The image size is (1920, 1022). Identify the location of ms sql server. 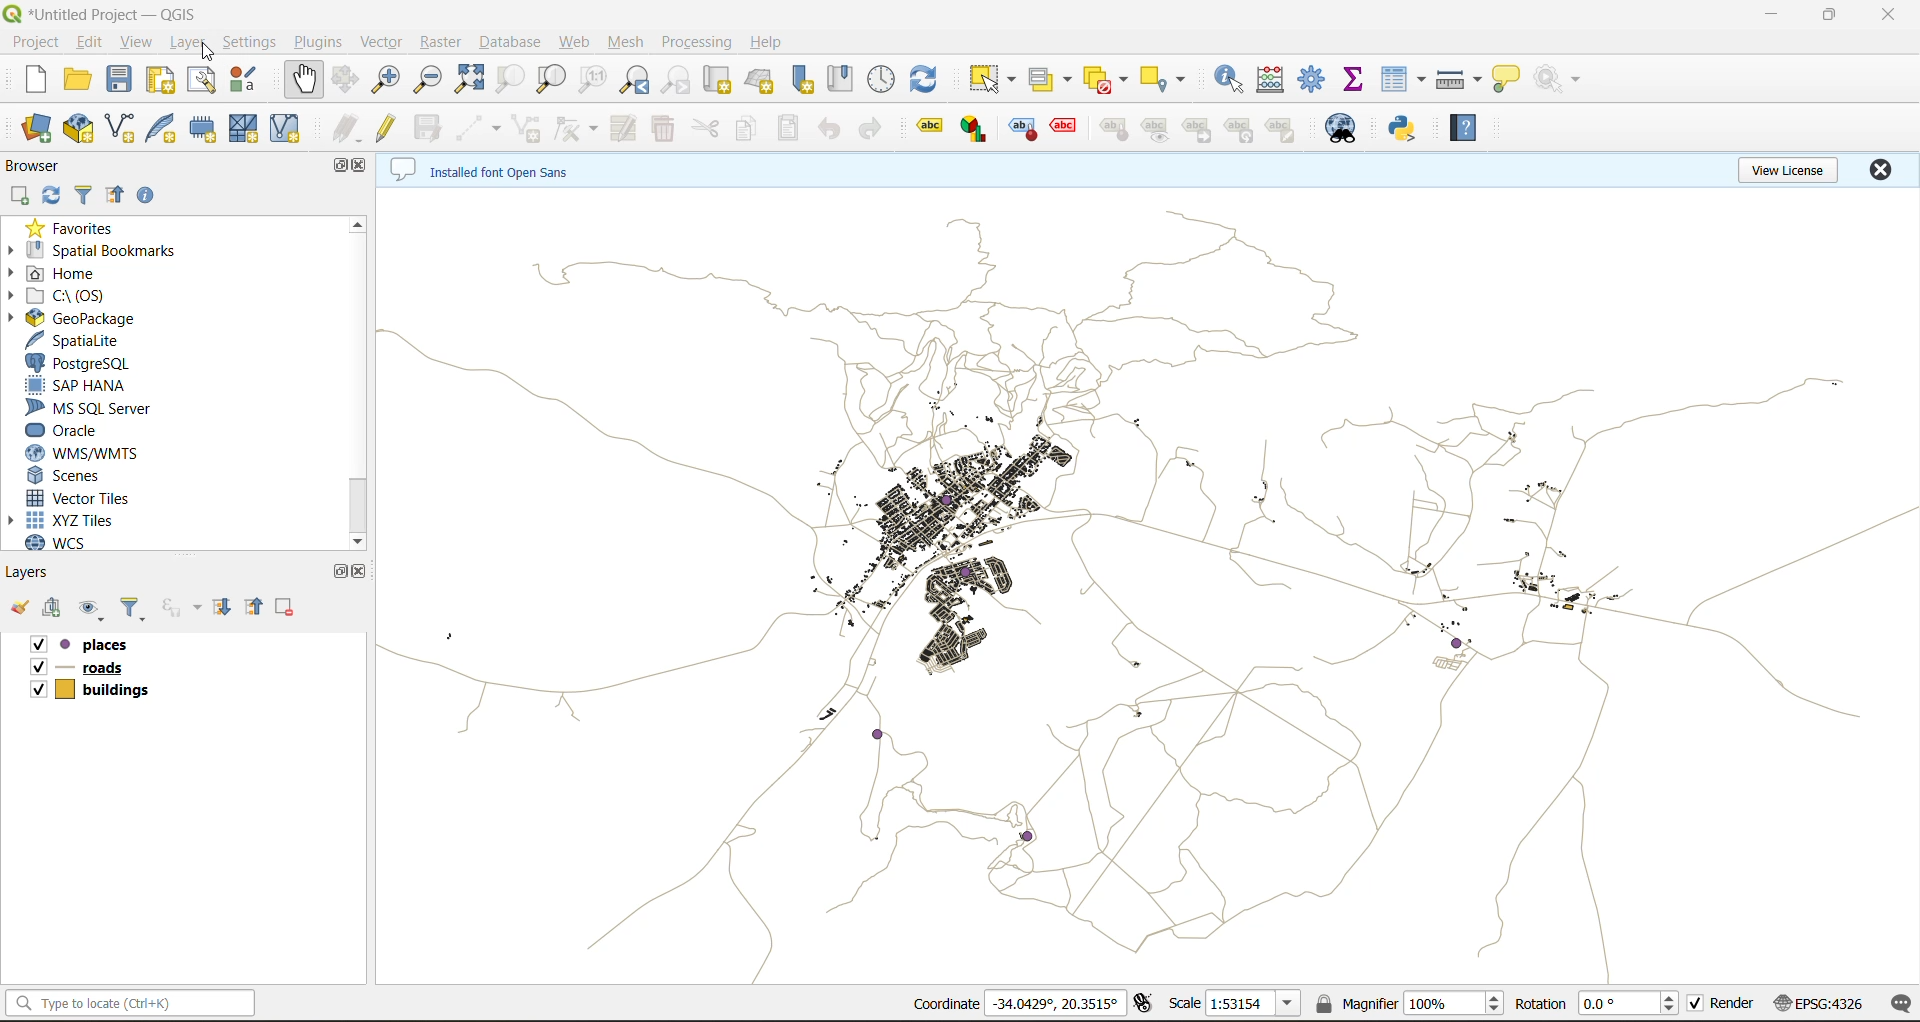
(94, 407).